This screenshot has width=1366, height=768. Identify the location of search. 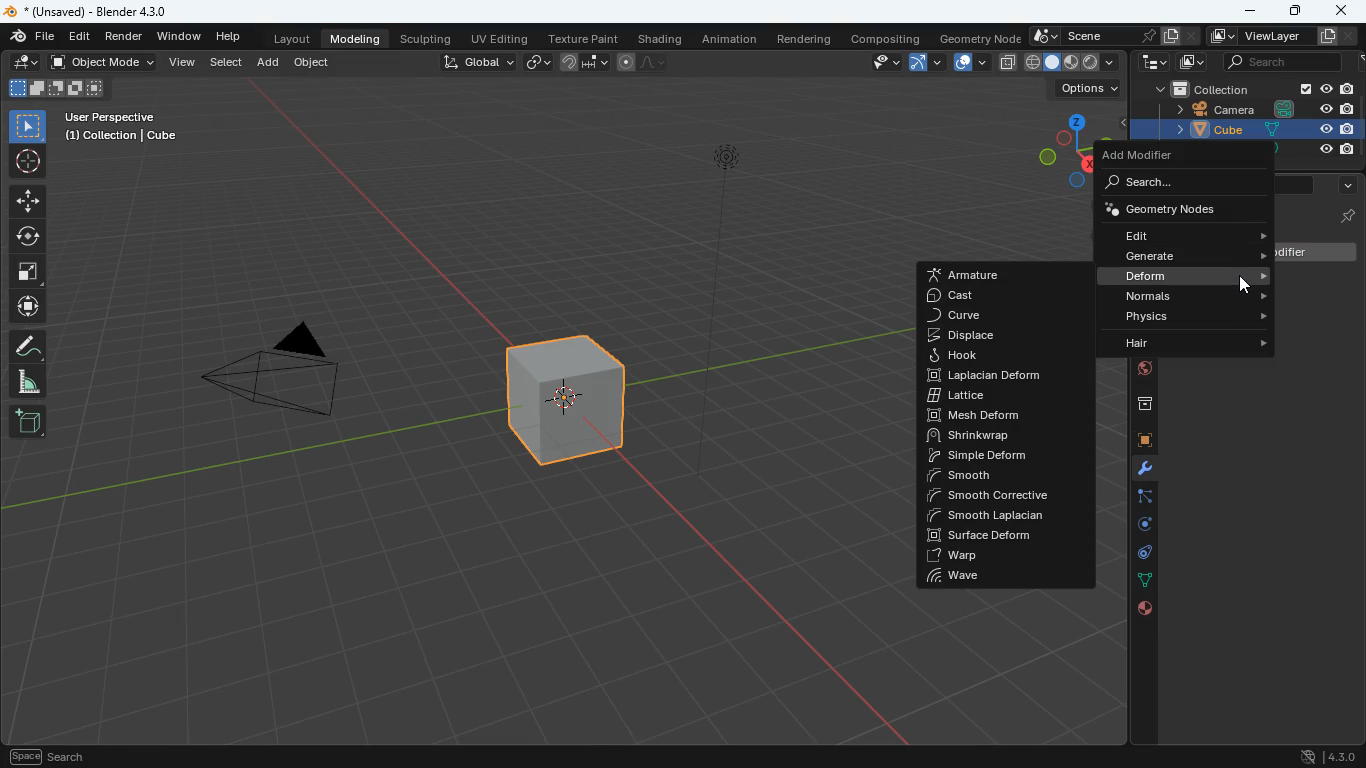
(1174, 183).